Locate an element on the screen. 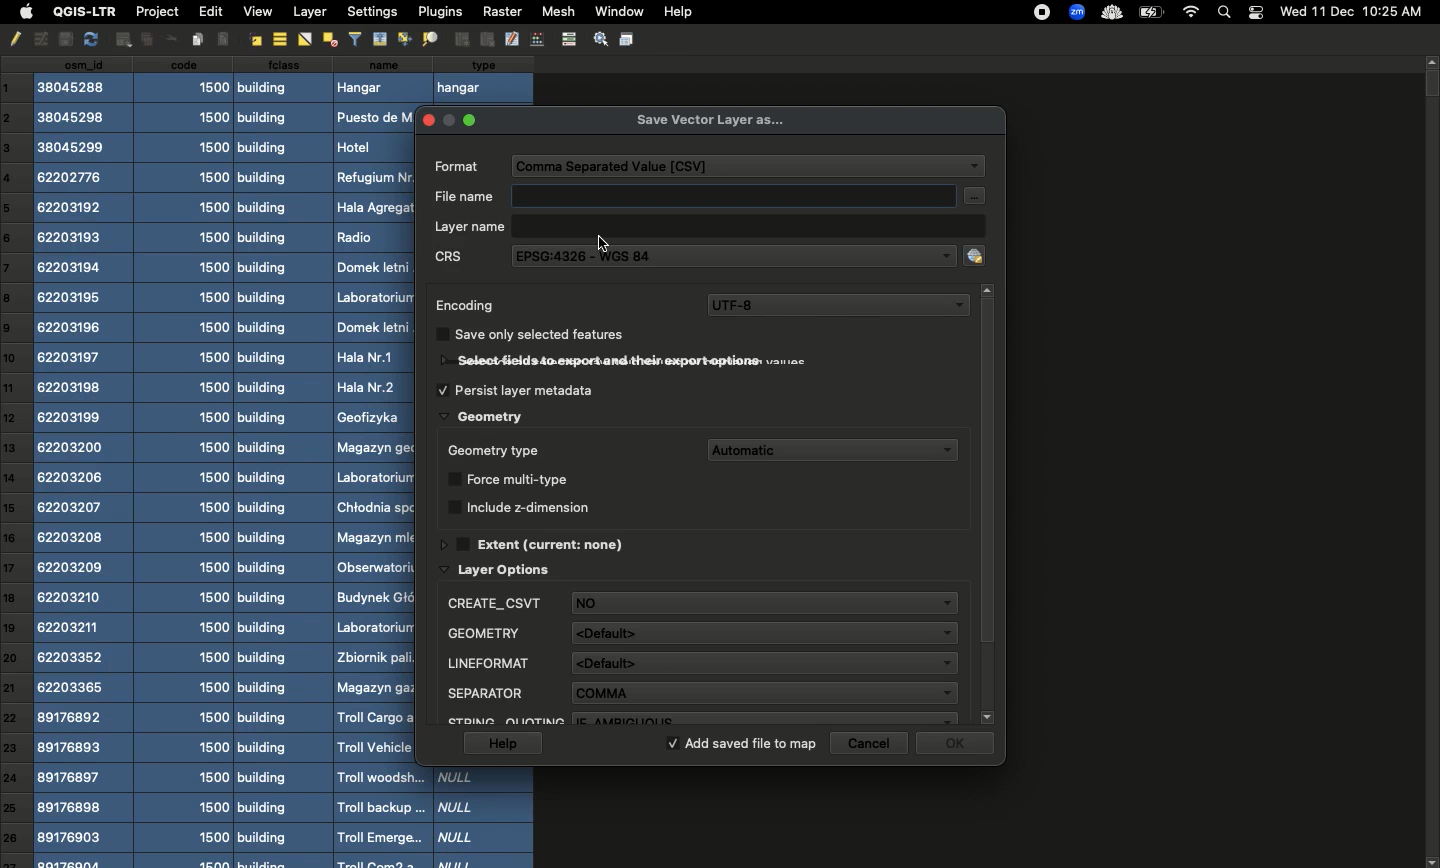 This screenshot has height=868, width=1440. Raster is located at coordinates (501, 11).